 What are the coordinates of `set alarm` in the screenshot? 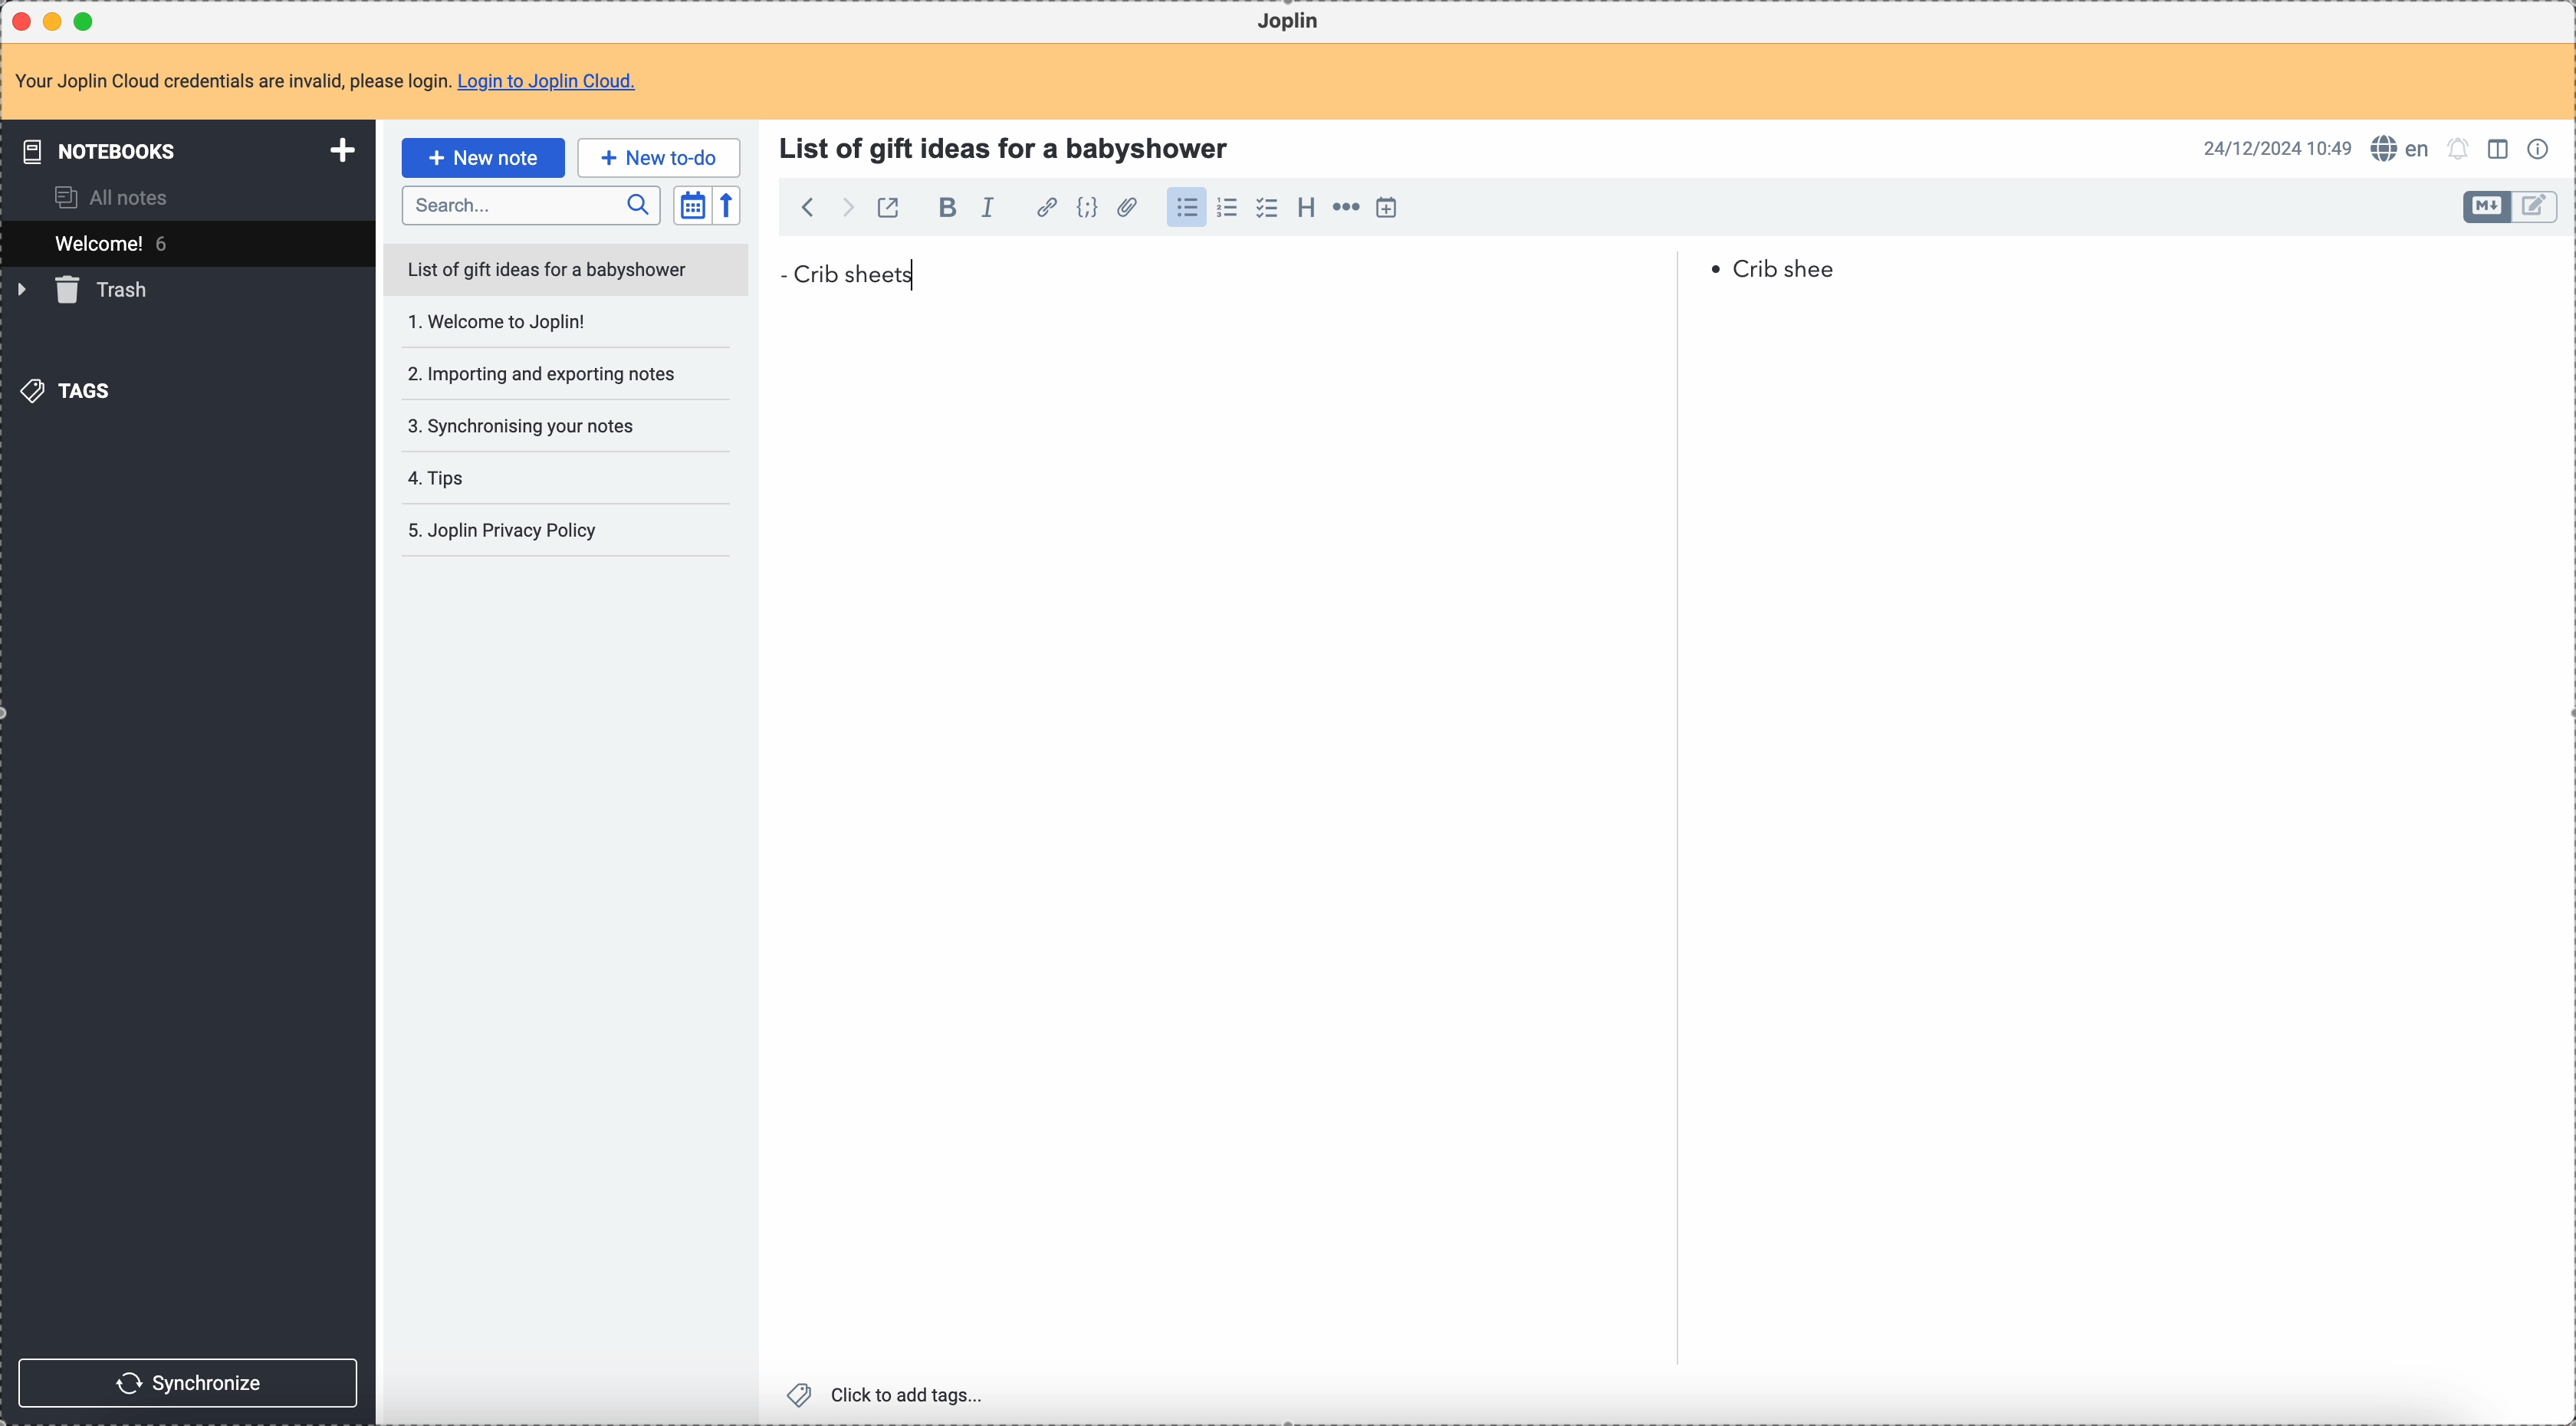 It's located at (2459, 149).